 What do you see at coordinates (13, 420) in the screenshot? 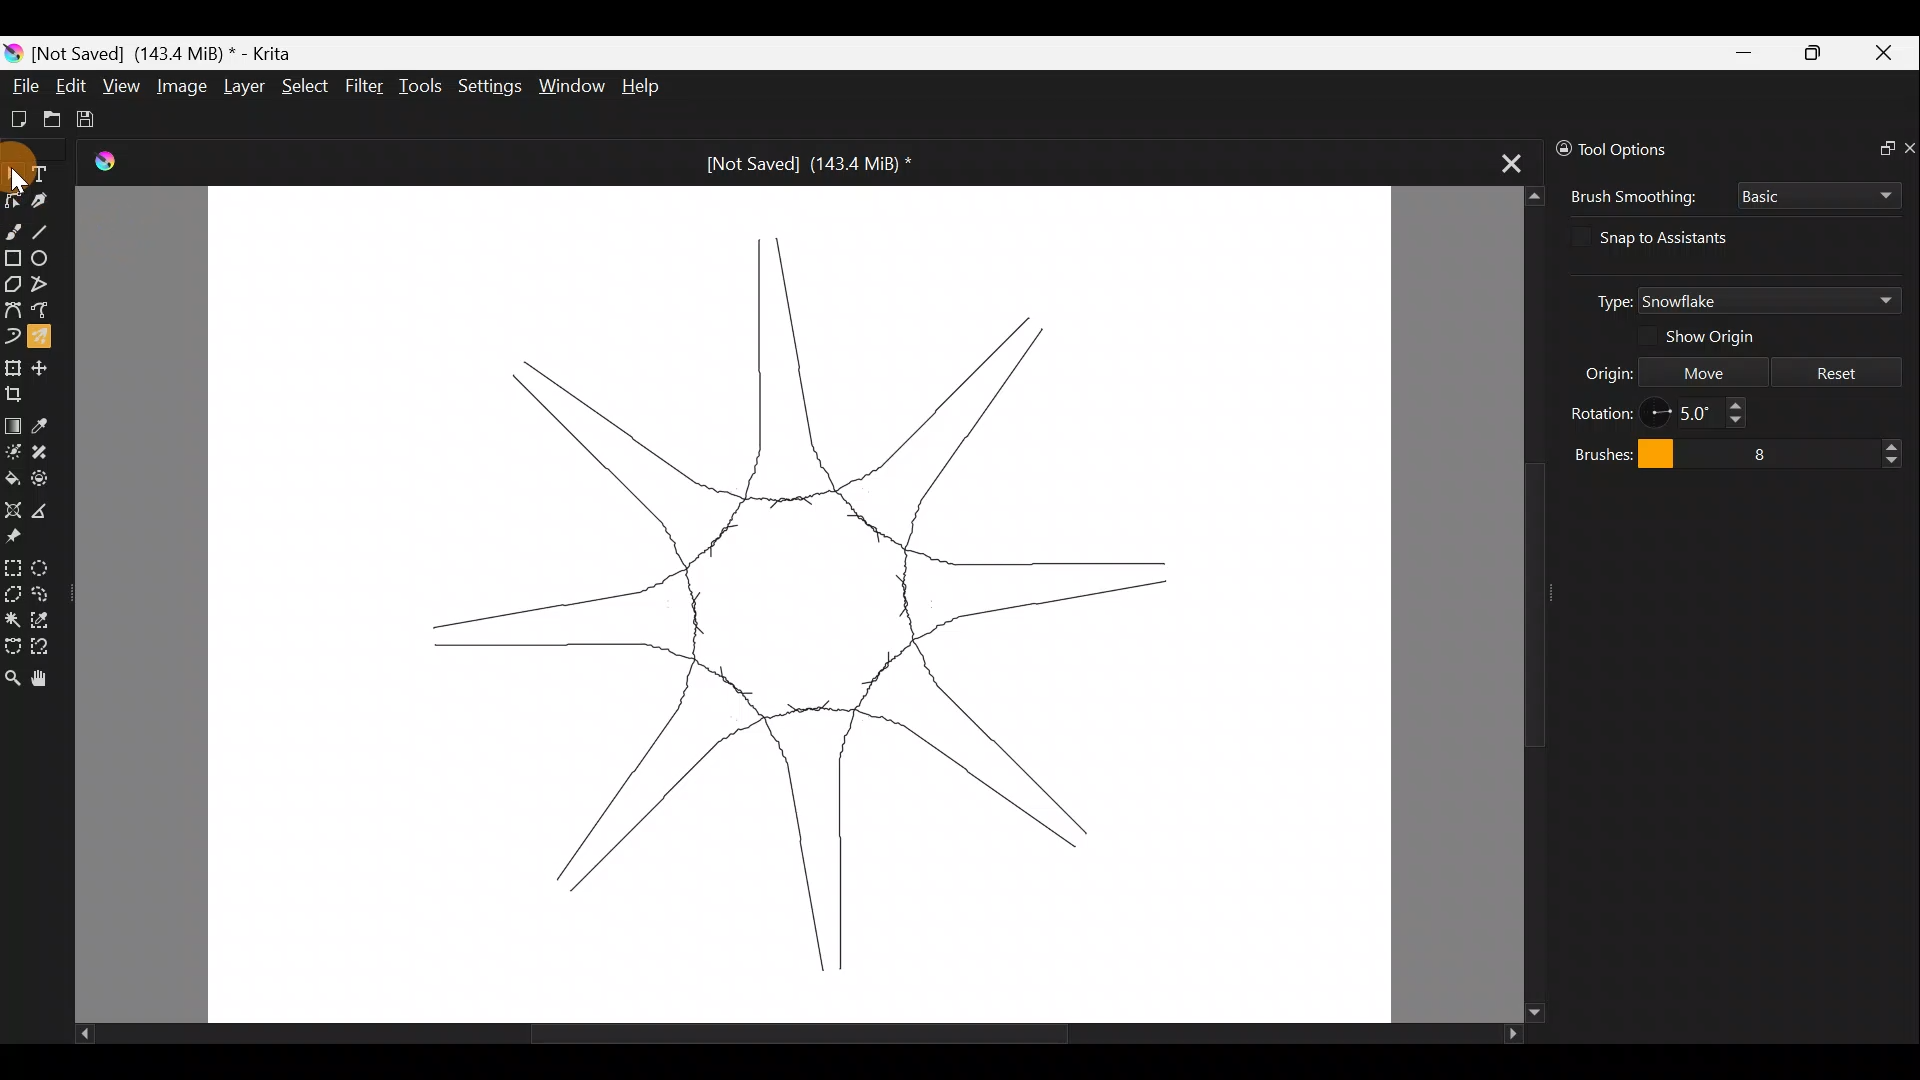
I see `Draw a gradient` at bounding box center [13, 420].